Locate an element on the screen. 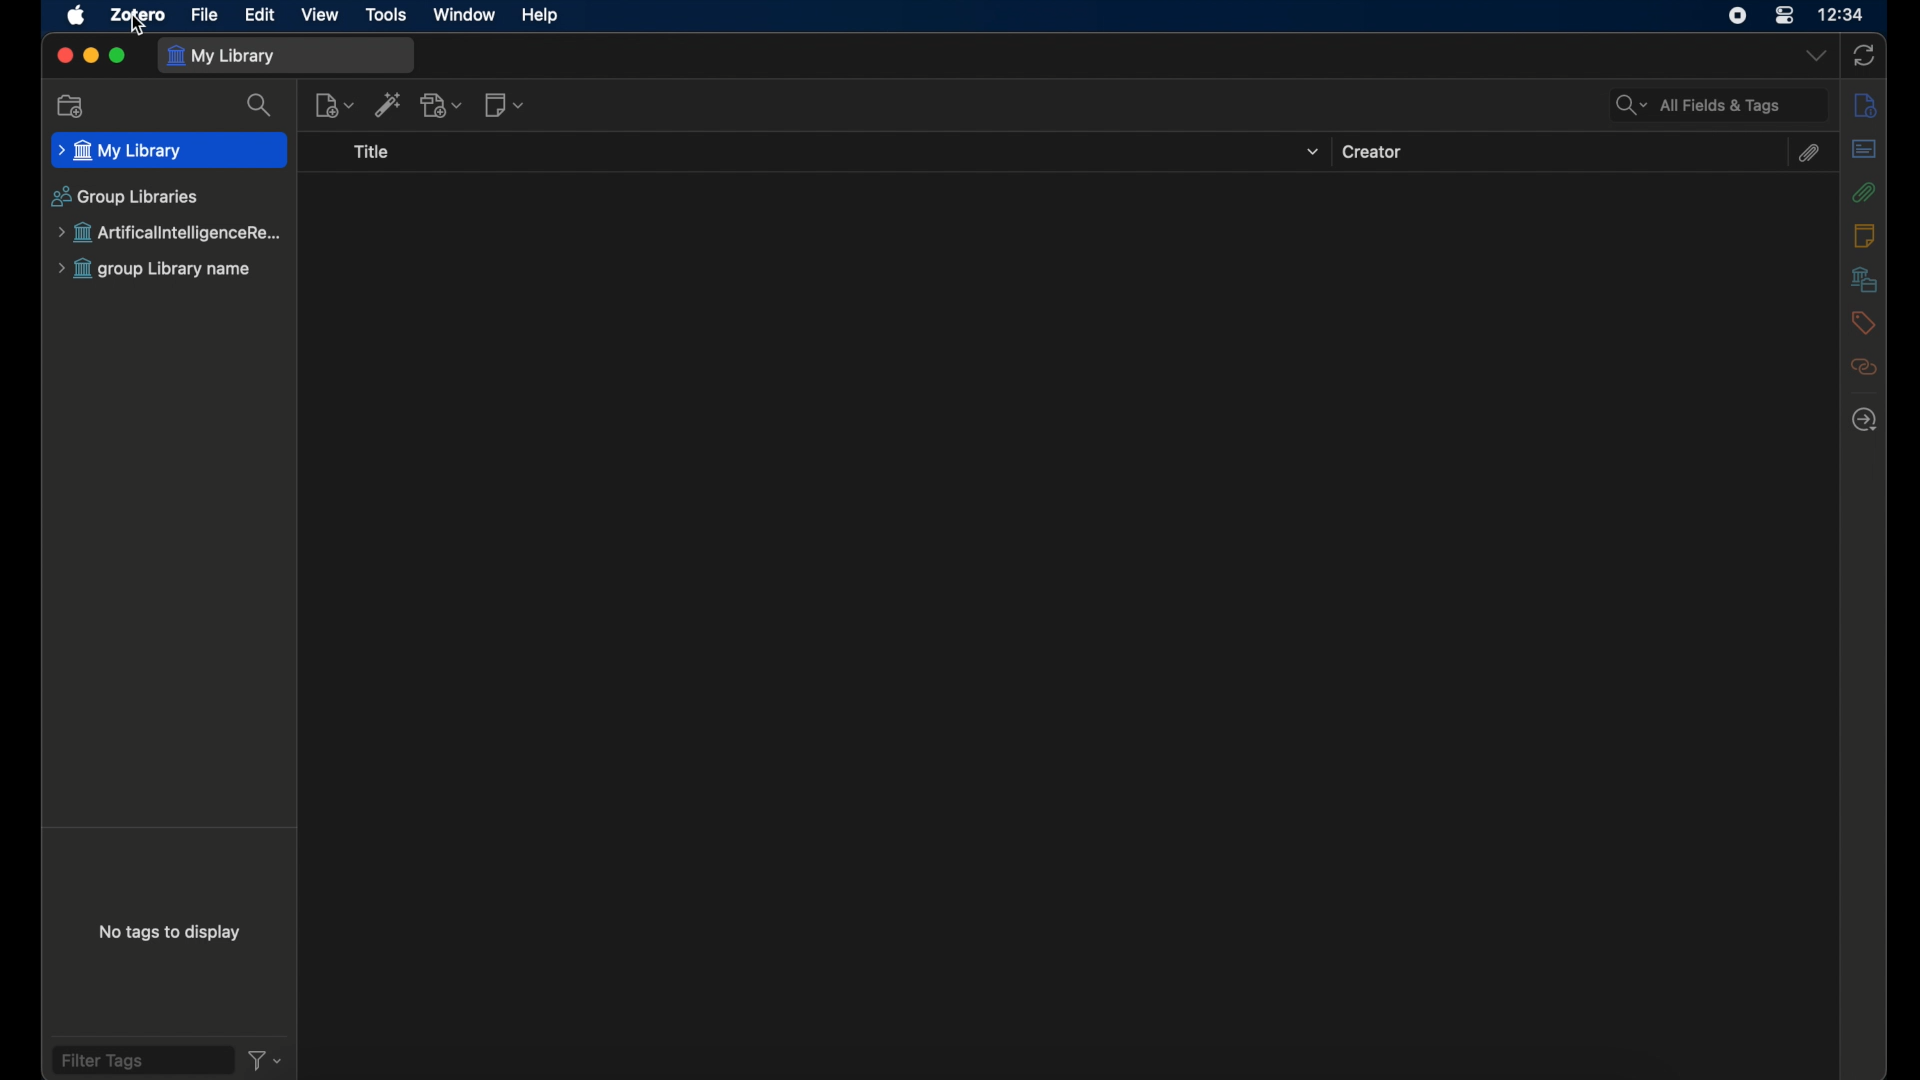 The height and width of the screenshot is (1080, 1920). cursor is located at coordinates (139, 30).